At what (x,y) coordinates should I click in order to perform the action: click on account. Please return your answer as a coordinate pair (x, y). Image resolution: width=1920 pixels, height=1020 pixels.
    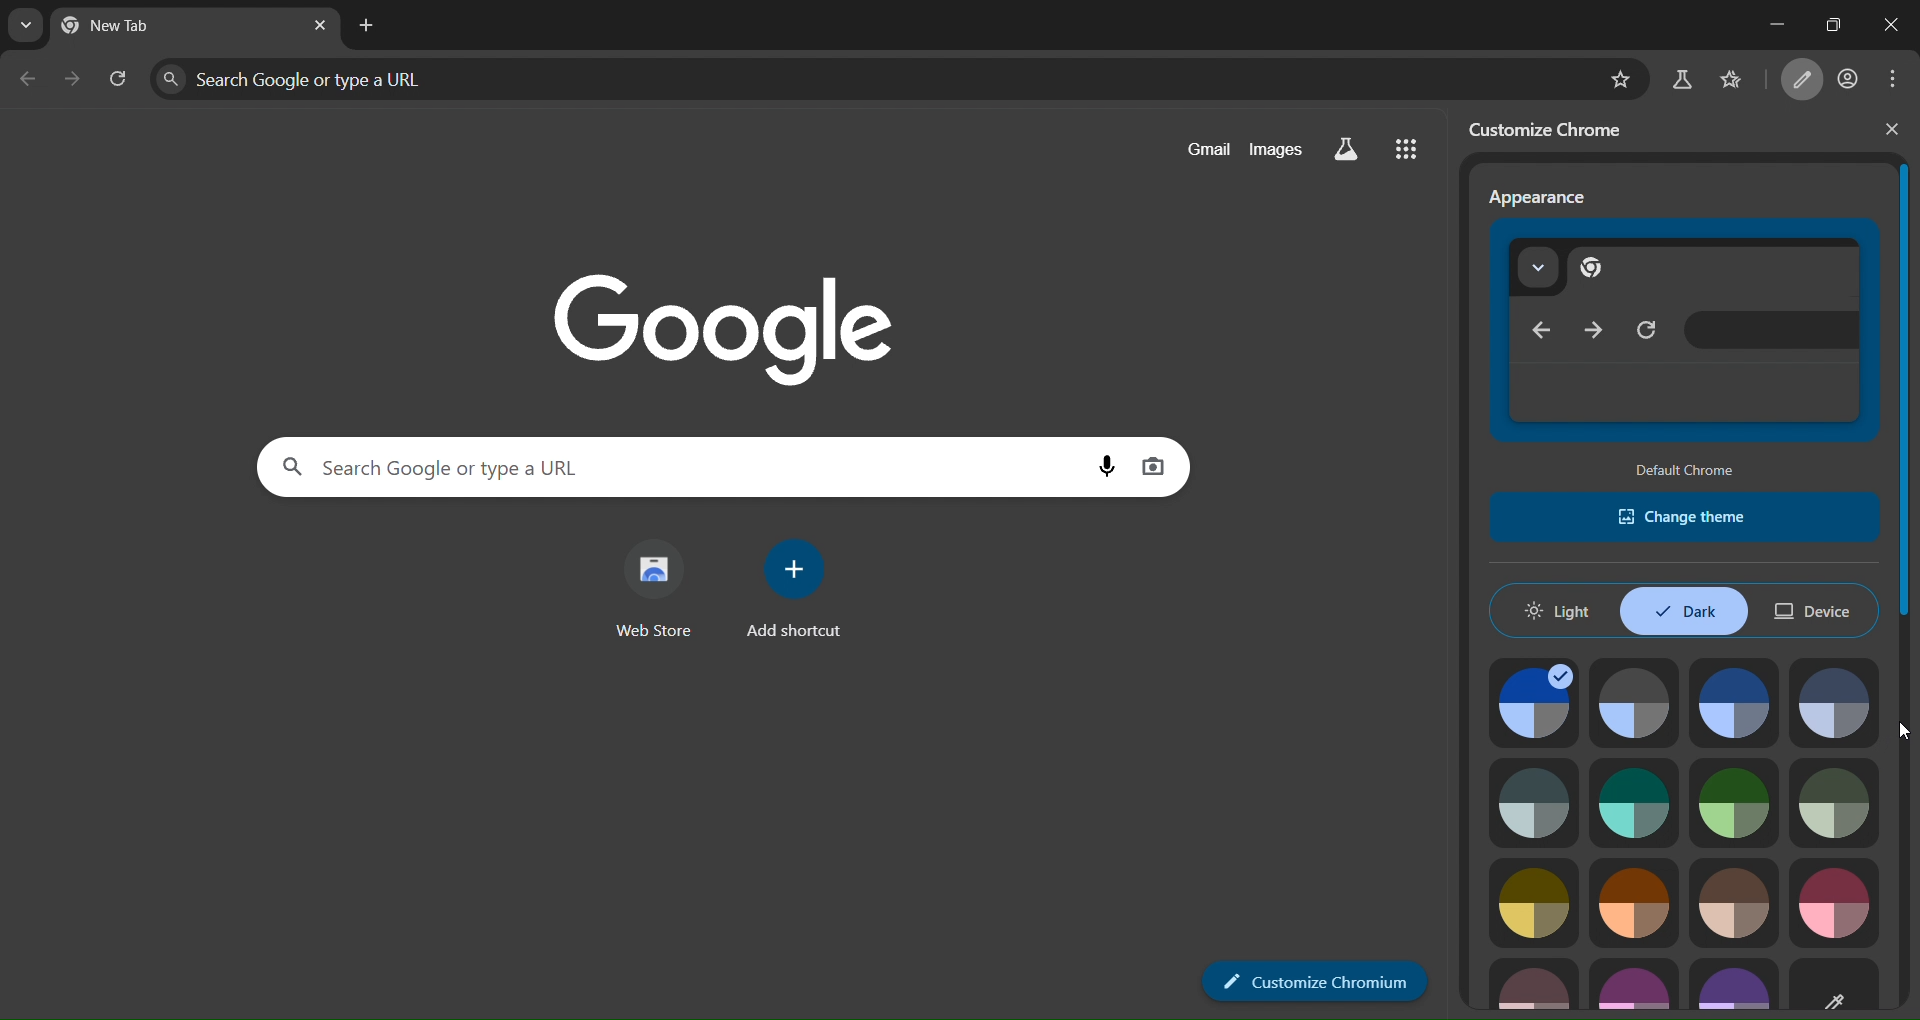
    Looking at the image, I should click on (1852, 76).